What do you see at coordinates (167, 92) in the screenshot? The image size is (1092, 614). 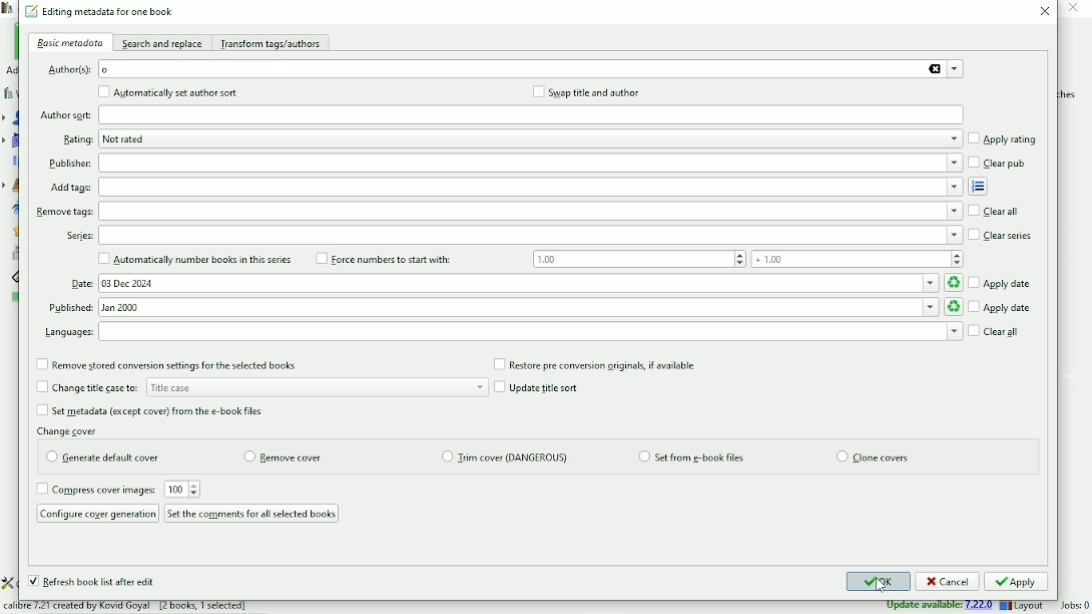 I see `Automatically set author sort` at bounding box center [167, 92].